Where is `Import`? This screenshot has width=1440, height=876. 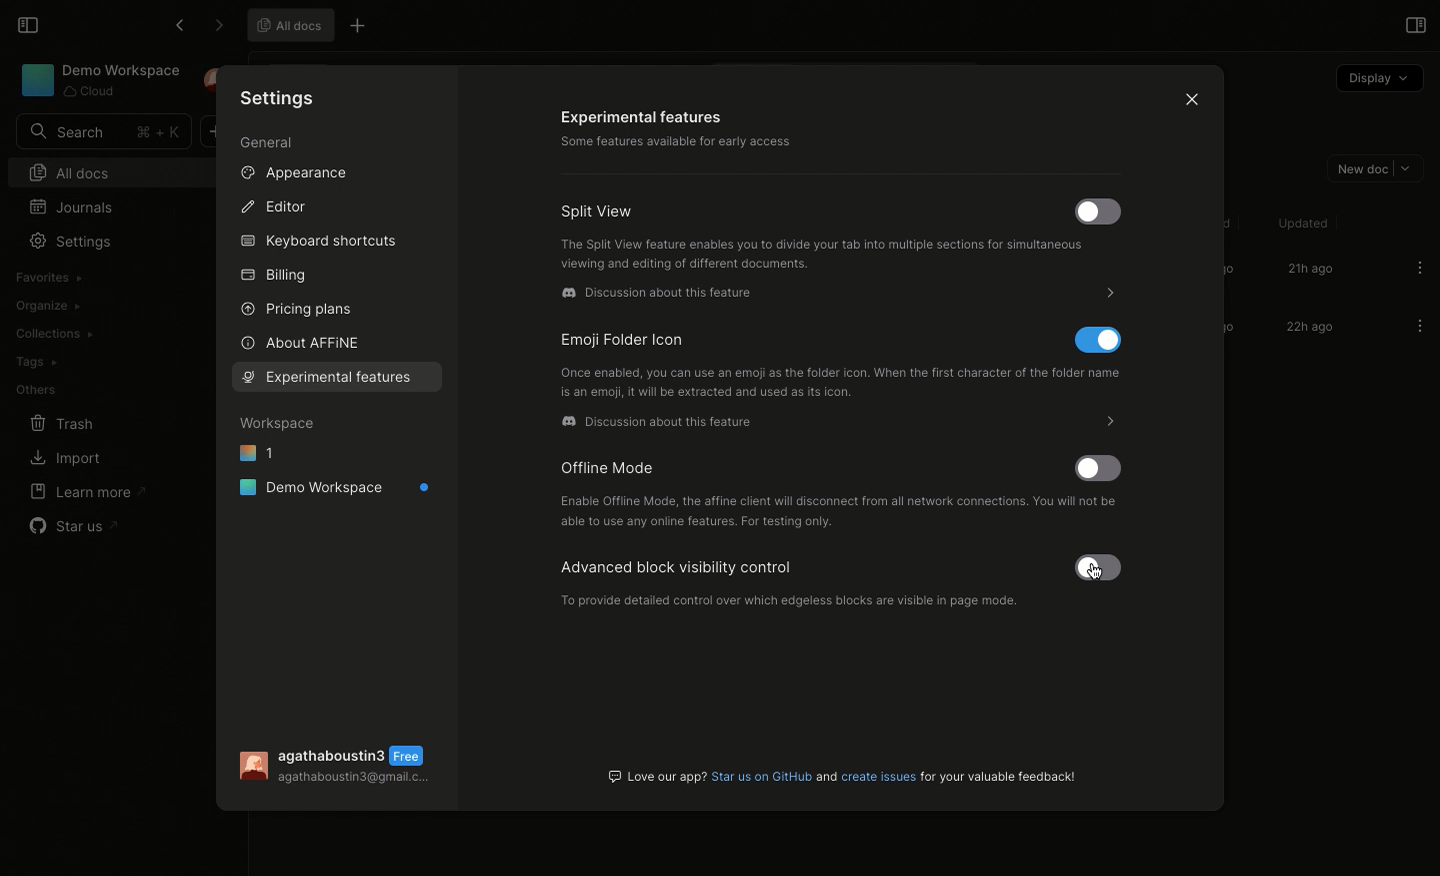 Import is located at coordinates (63, 460).